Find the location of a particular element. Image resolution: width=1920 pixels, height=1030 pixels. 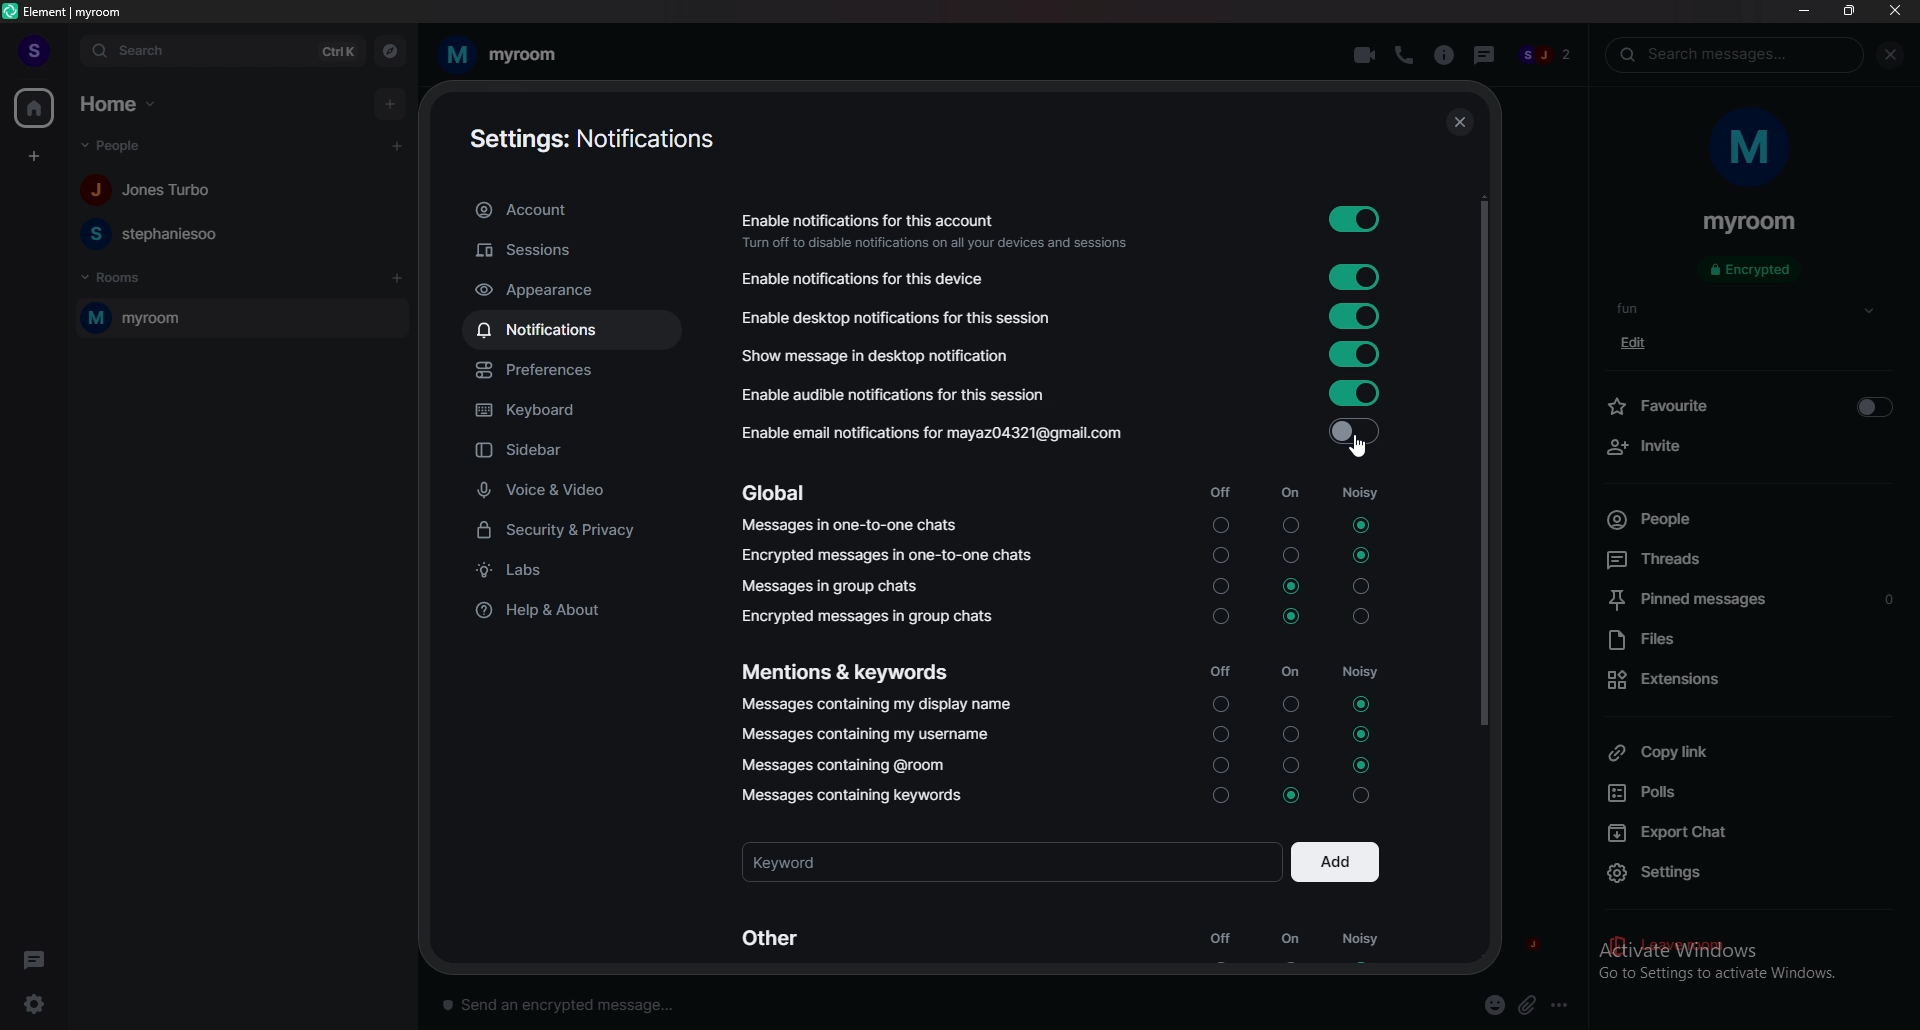

profile is located at coordinates (35, 51).